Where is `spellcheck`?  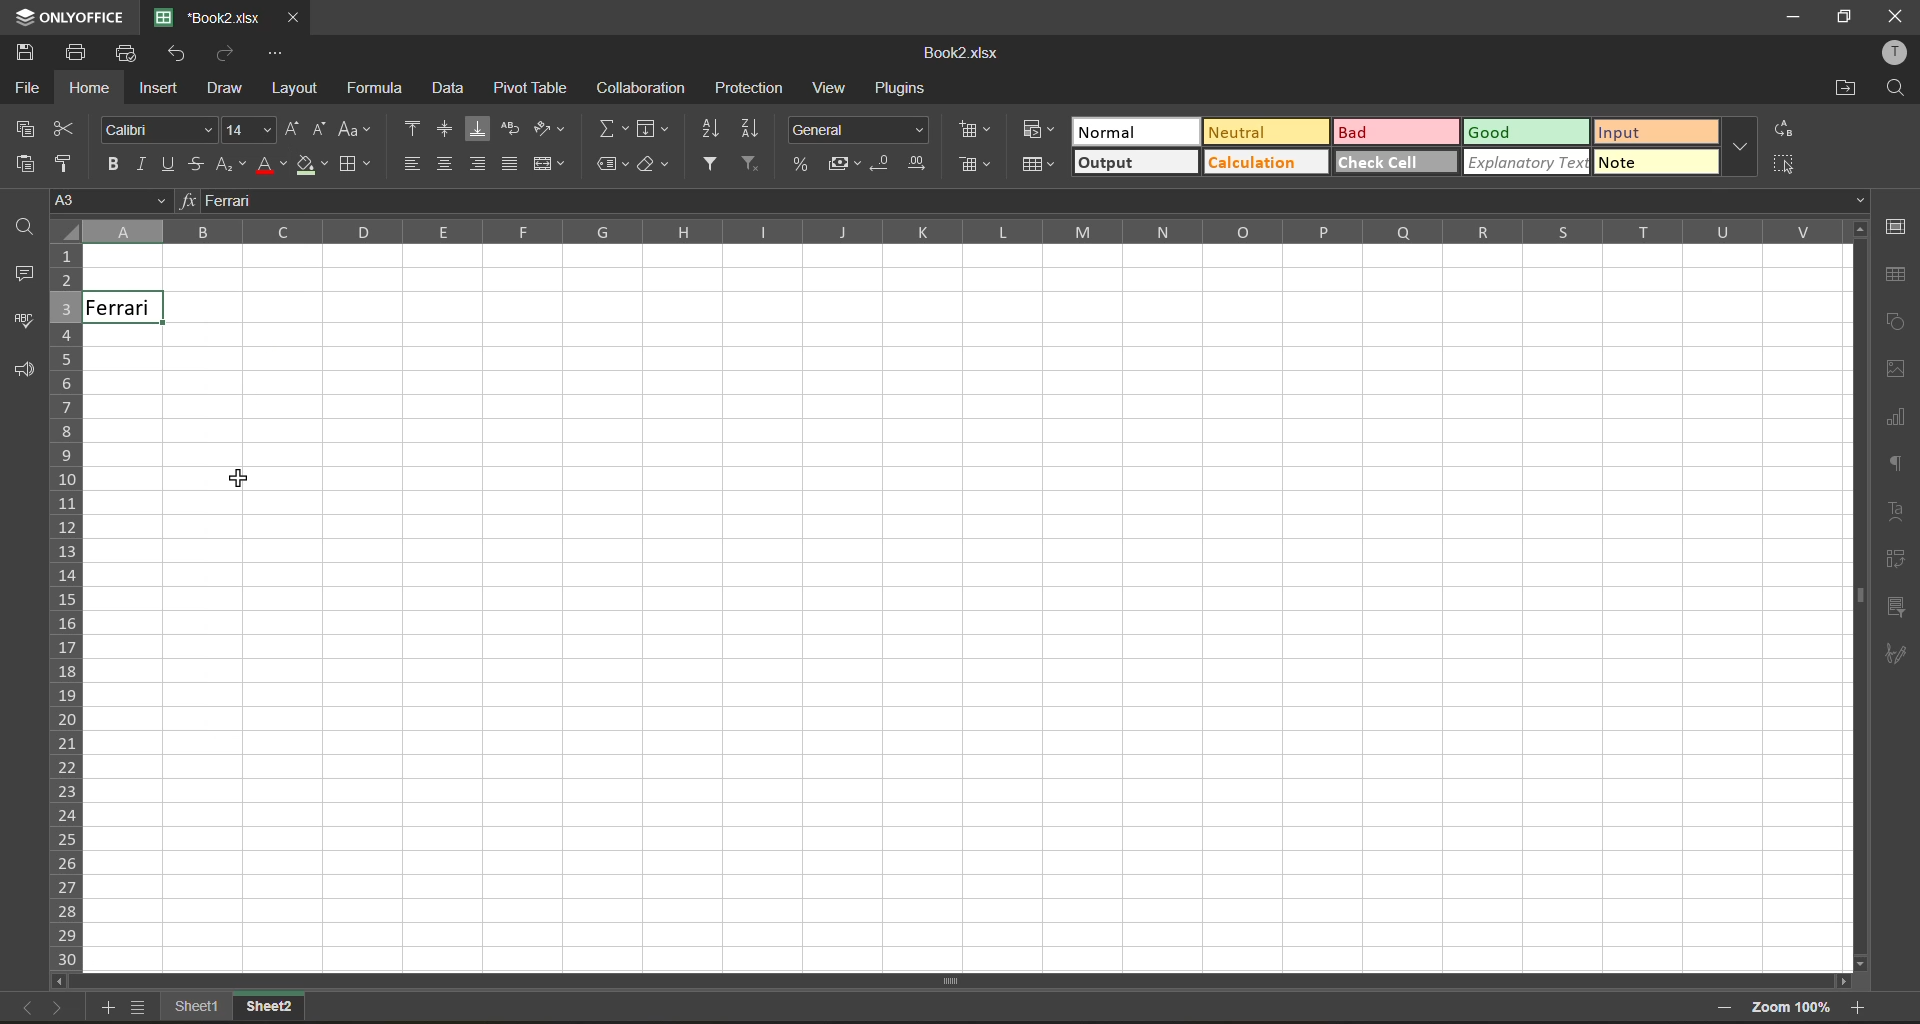 spellcheck is located at coordinates (22, 324).